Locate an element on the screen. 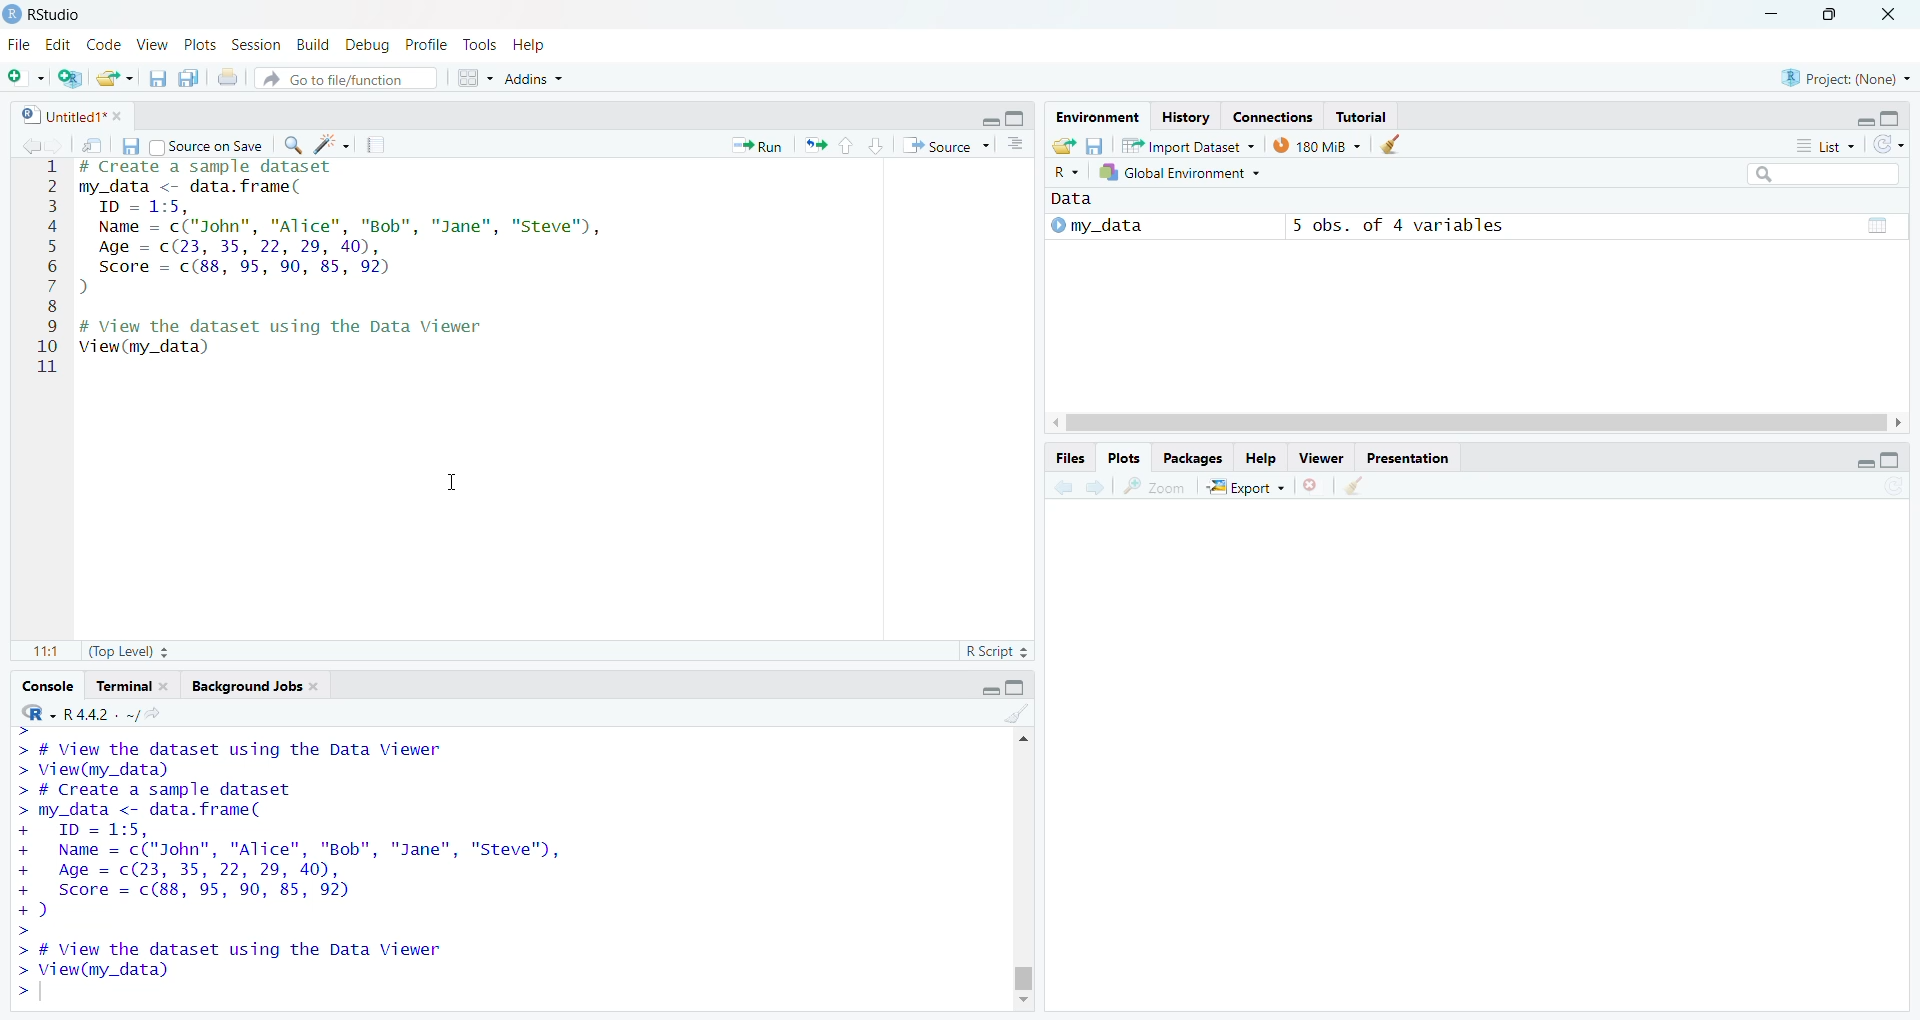  List of the objects in the Environment is located at coordinates (1890, 146).